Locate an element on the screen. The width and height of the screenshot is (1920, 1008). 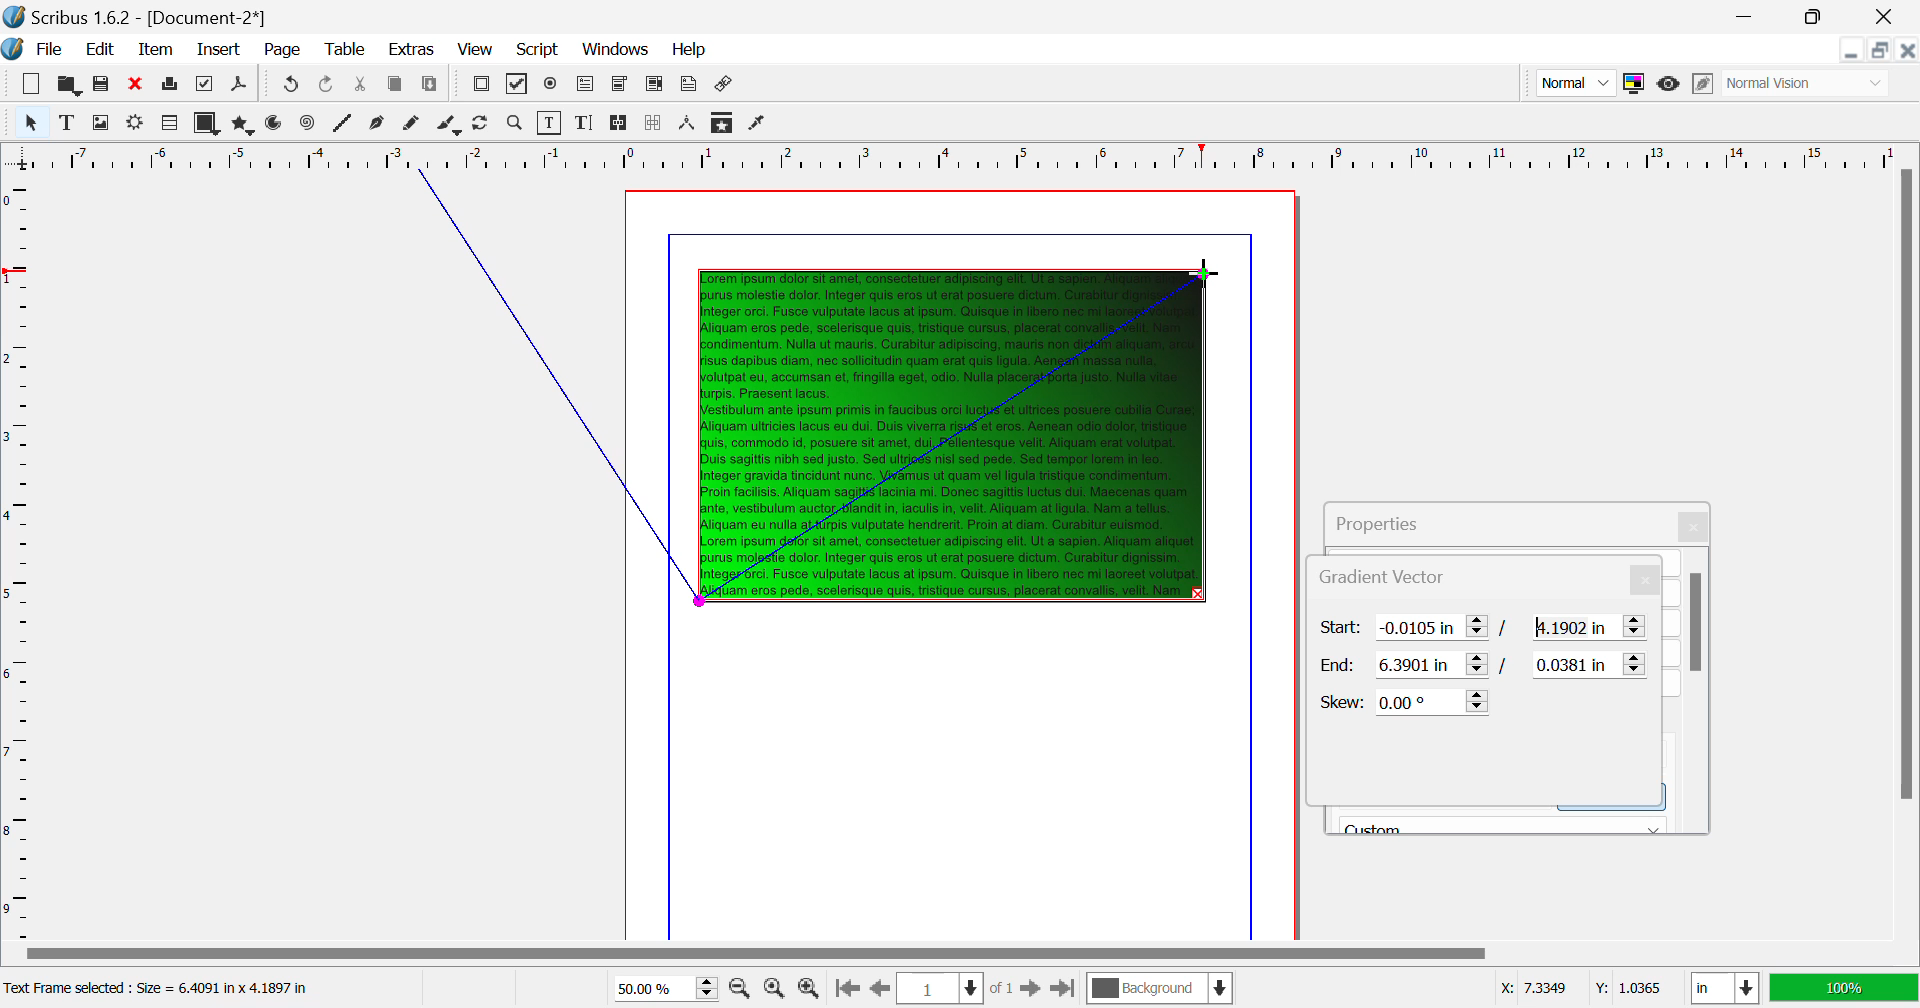
Discard is located at coordinates (136, 84).